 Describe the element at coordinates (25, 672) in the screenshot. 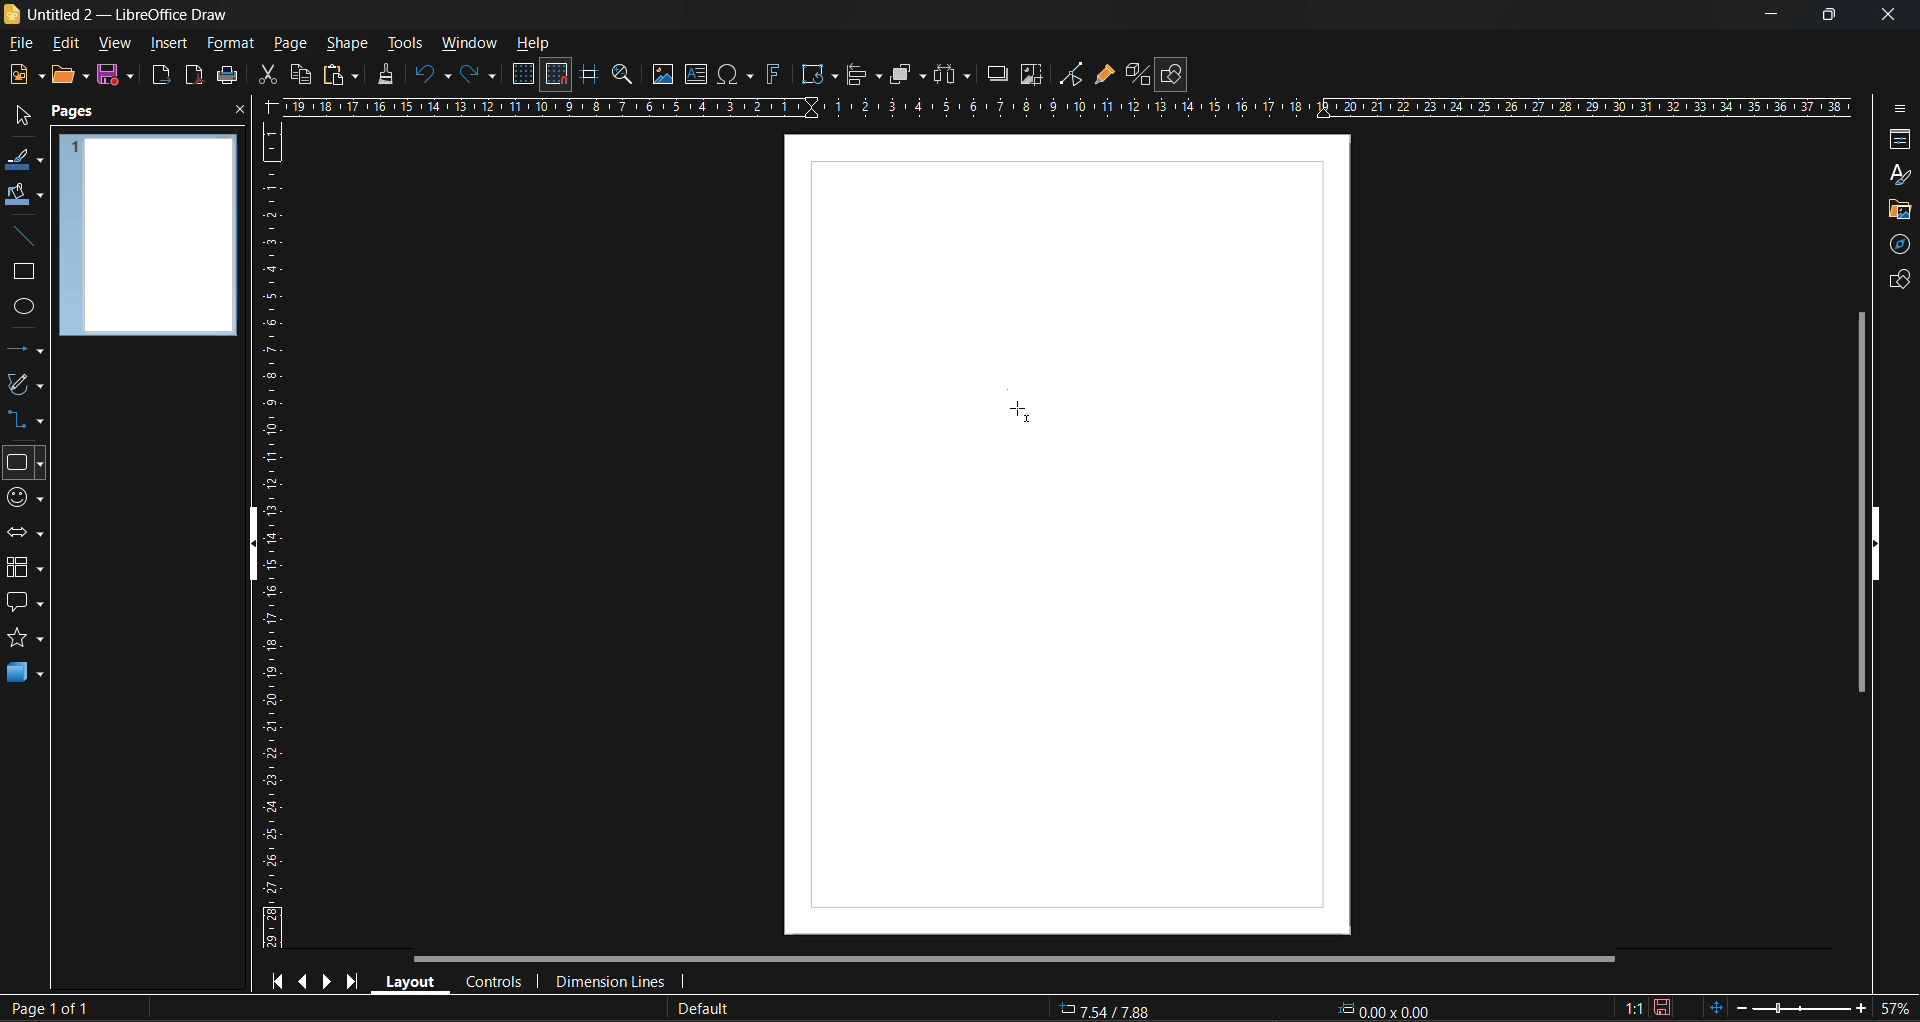

I see `3d shapes` at that location.